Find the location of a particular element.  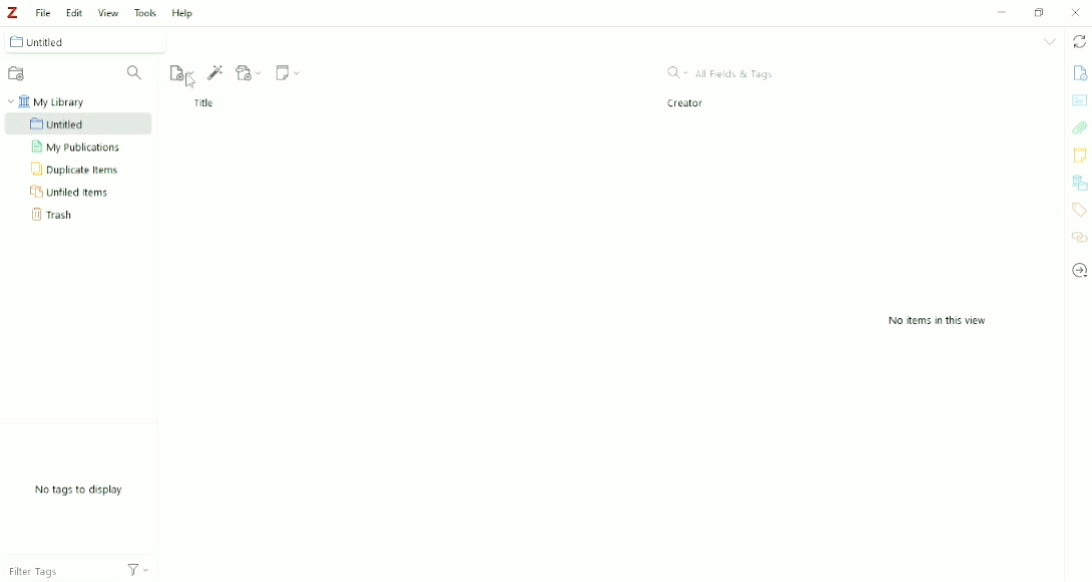

Title is located at coordinates (205, 104).